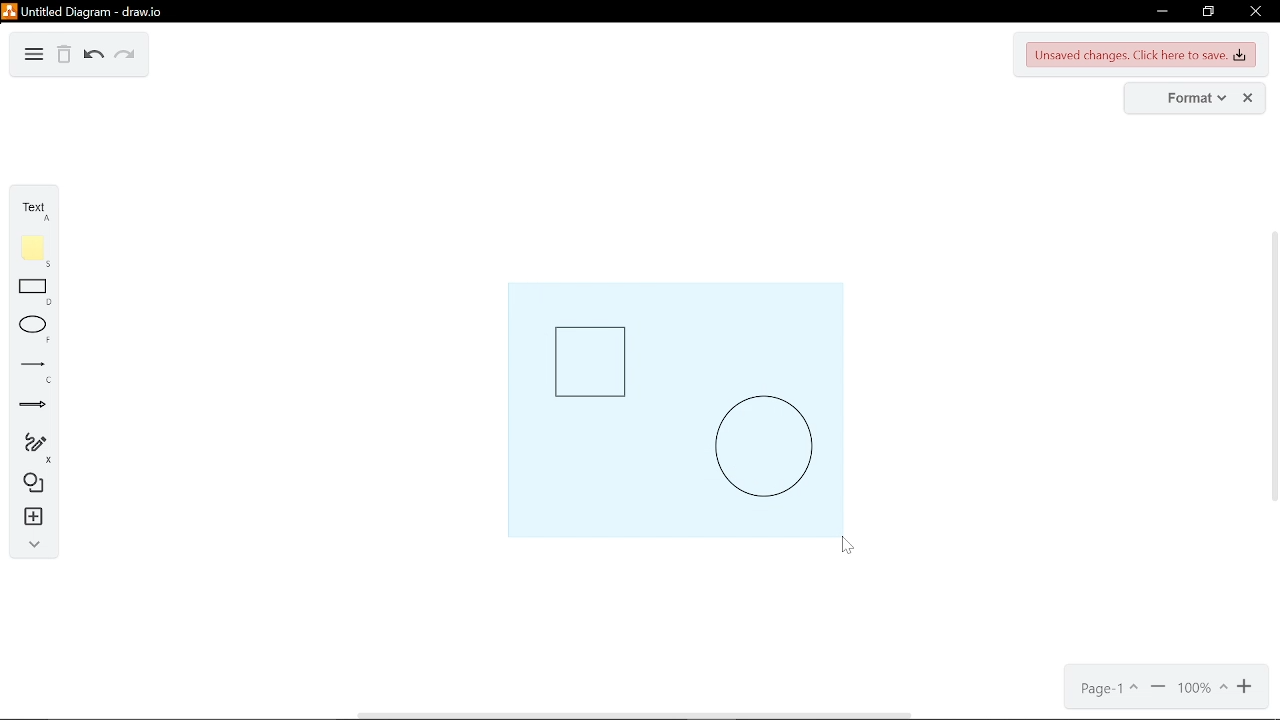 The width and height of the screenshot is (1280, 720). I want to click on delete, so click(65, 57).